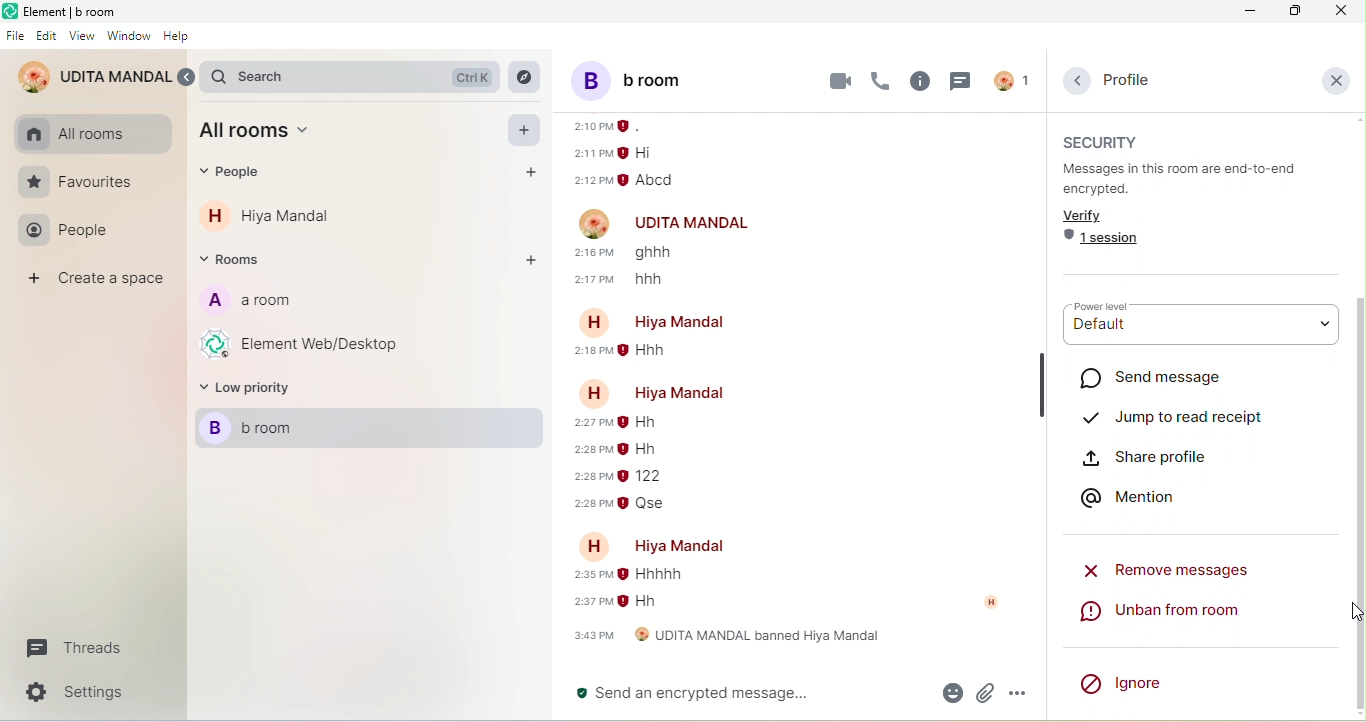 This screenshot has width=1366, height=722. I want to click on people, so click(239, 174).